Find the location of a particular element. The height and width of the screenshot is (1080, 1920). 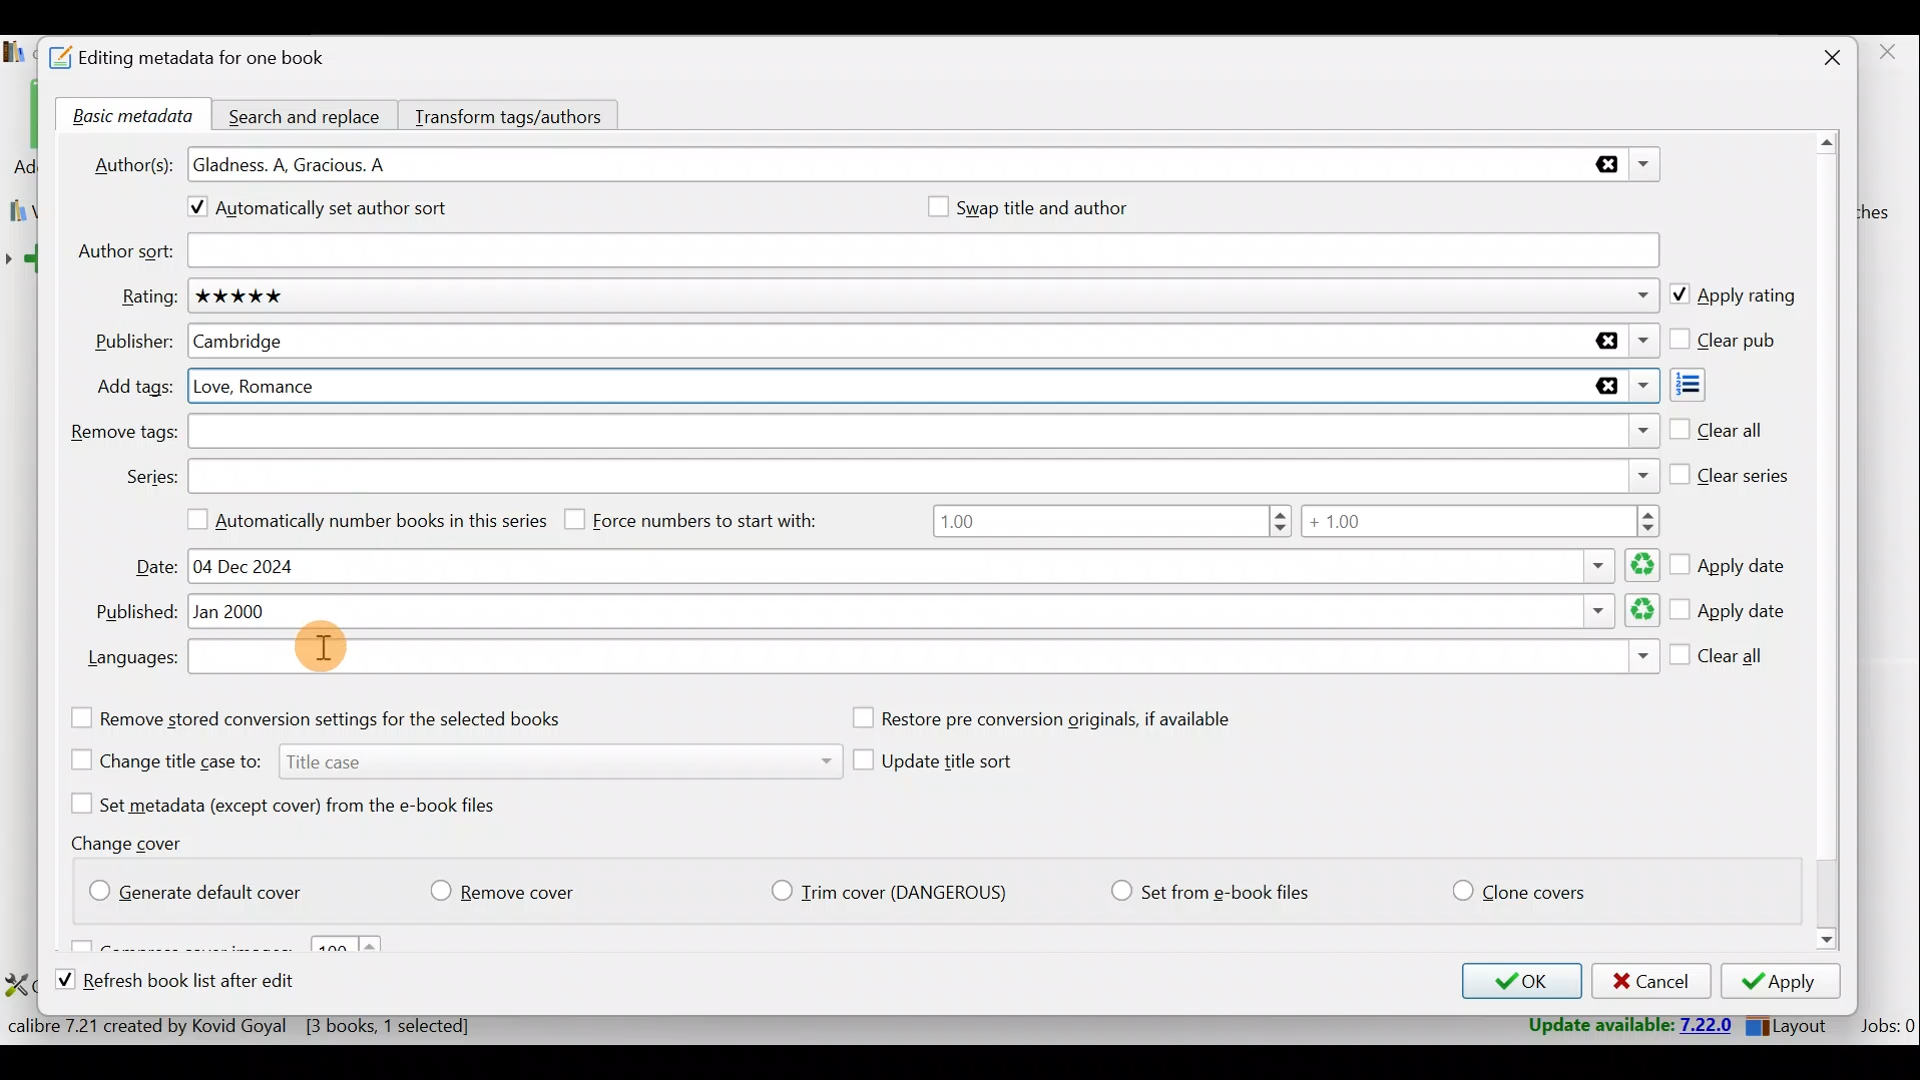

Statistics is located at coordinates (277, 1025).